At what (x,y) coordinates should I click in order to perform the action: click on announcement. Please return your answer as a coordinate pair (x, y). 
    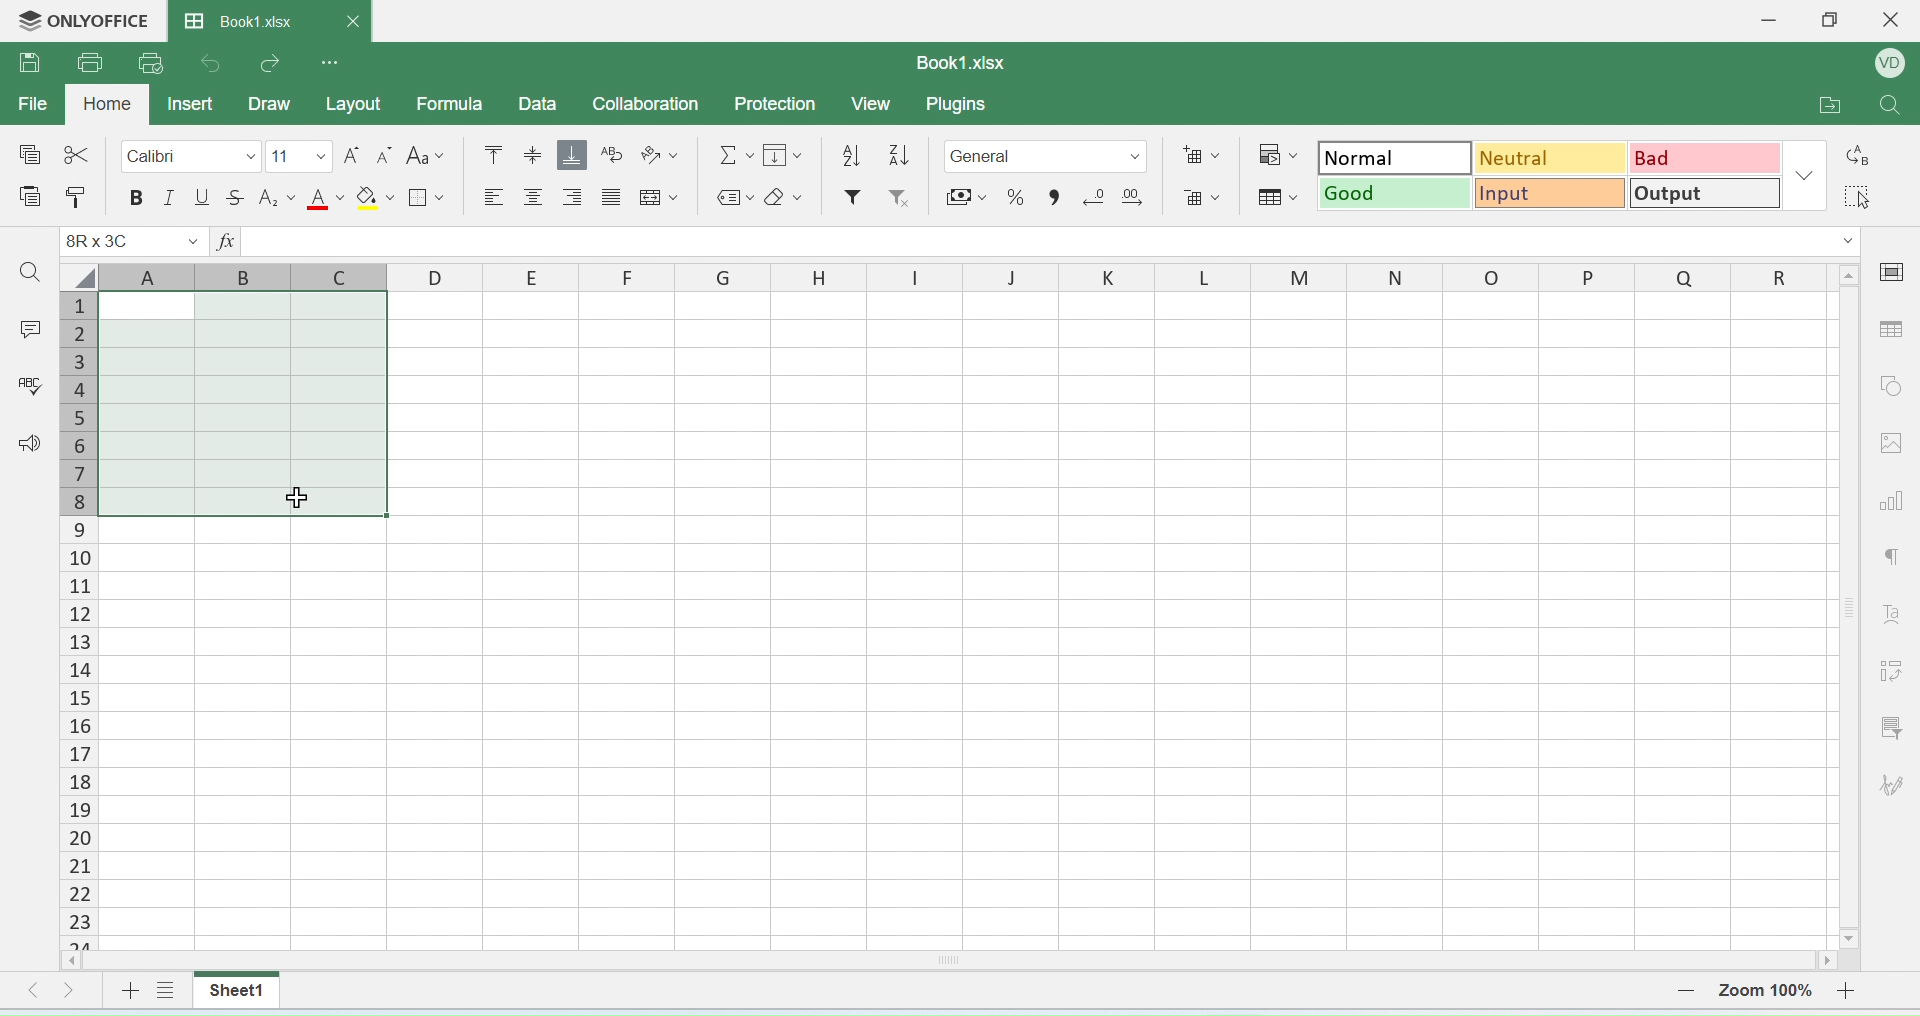
    Looking at the image, I should click on (28, 444).